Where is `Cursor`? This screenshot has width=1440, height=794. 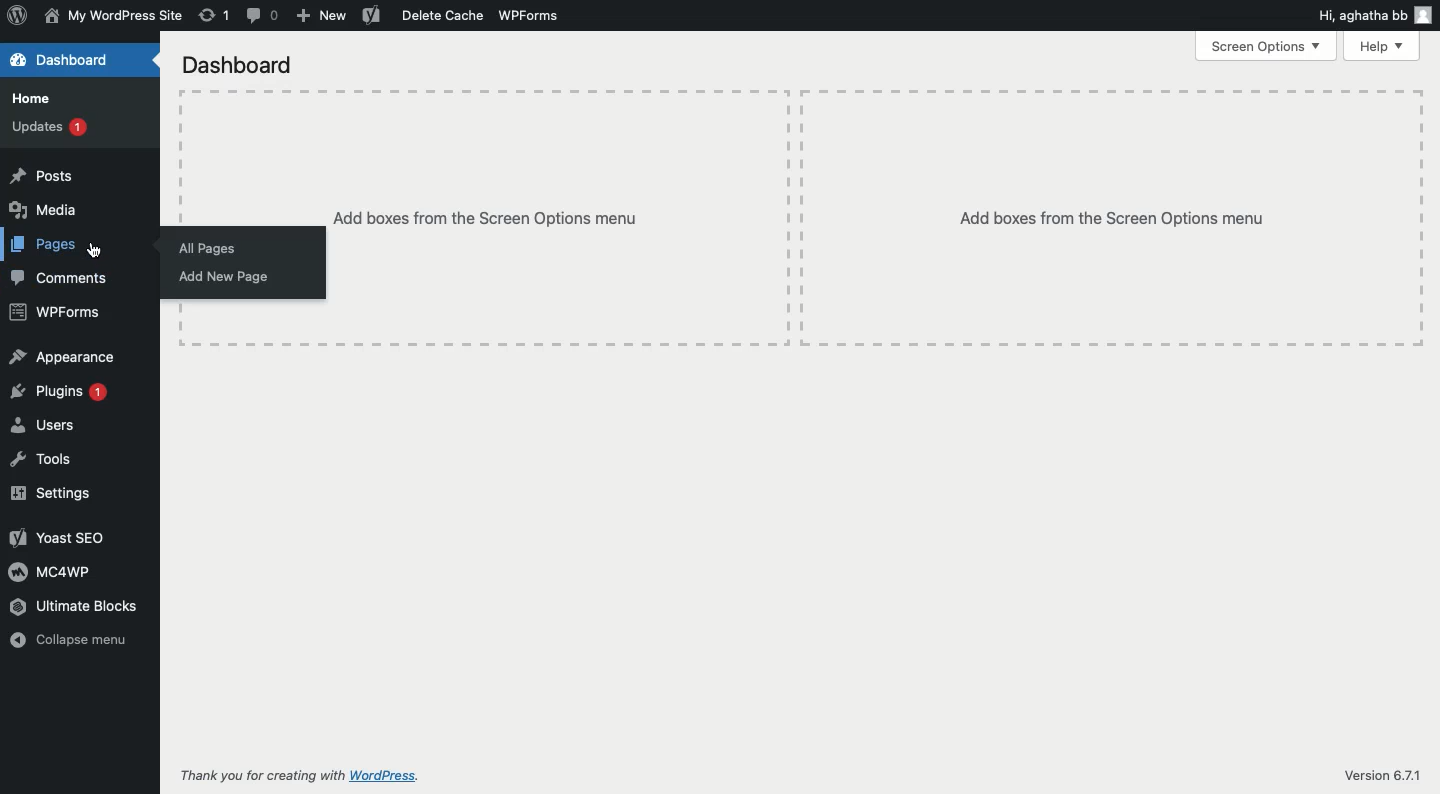
Cursor is located at coordinates (96, 249).